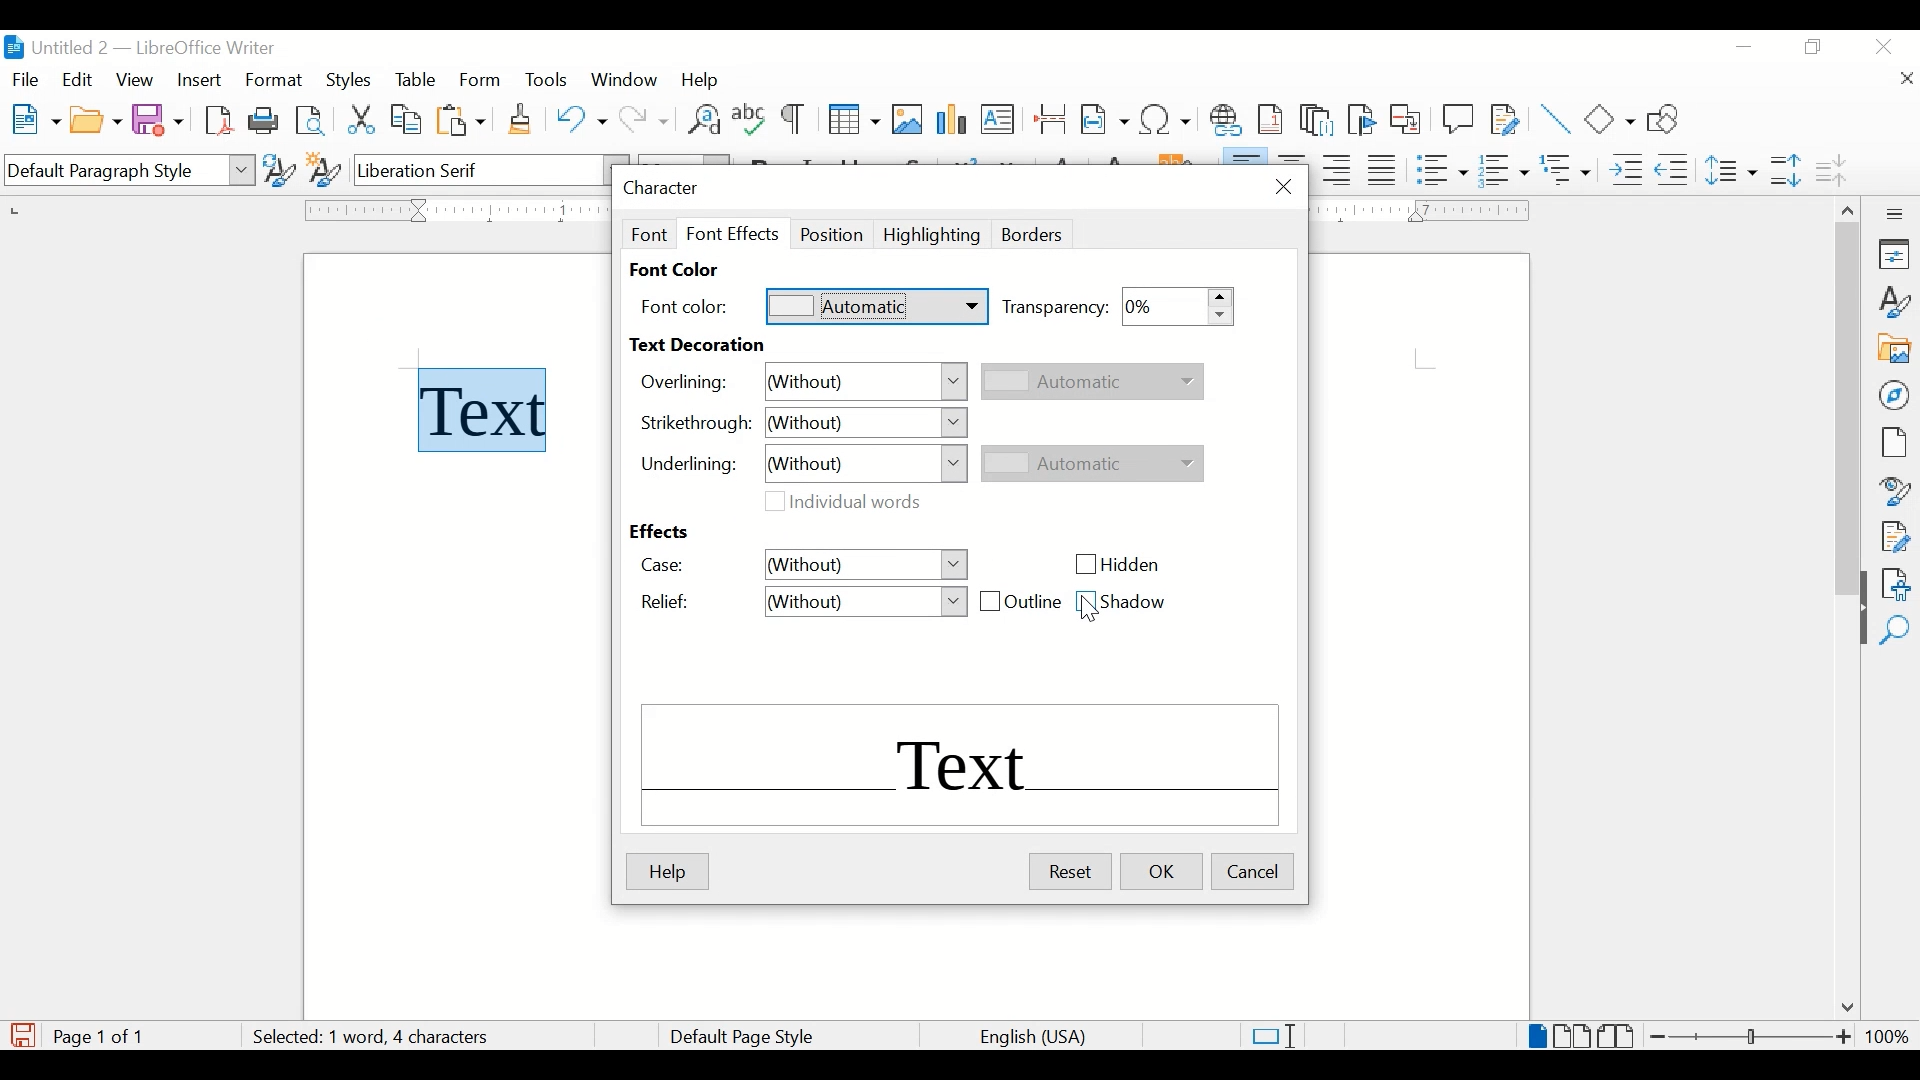 The image size is (1920, 1080). Describe the element at coordinates (276, 80) in the screenshot. I see `format highlighted` at that location.